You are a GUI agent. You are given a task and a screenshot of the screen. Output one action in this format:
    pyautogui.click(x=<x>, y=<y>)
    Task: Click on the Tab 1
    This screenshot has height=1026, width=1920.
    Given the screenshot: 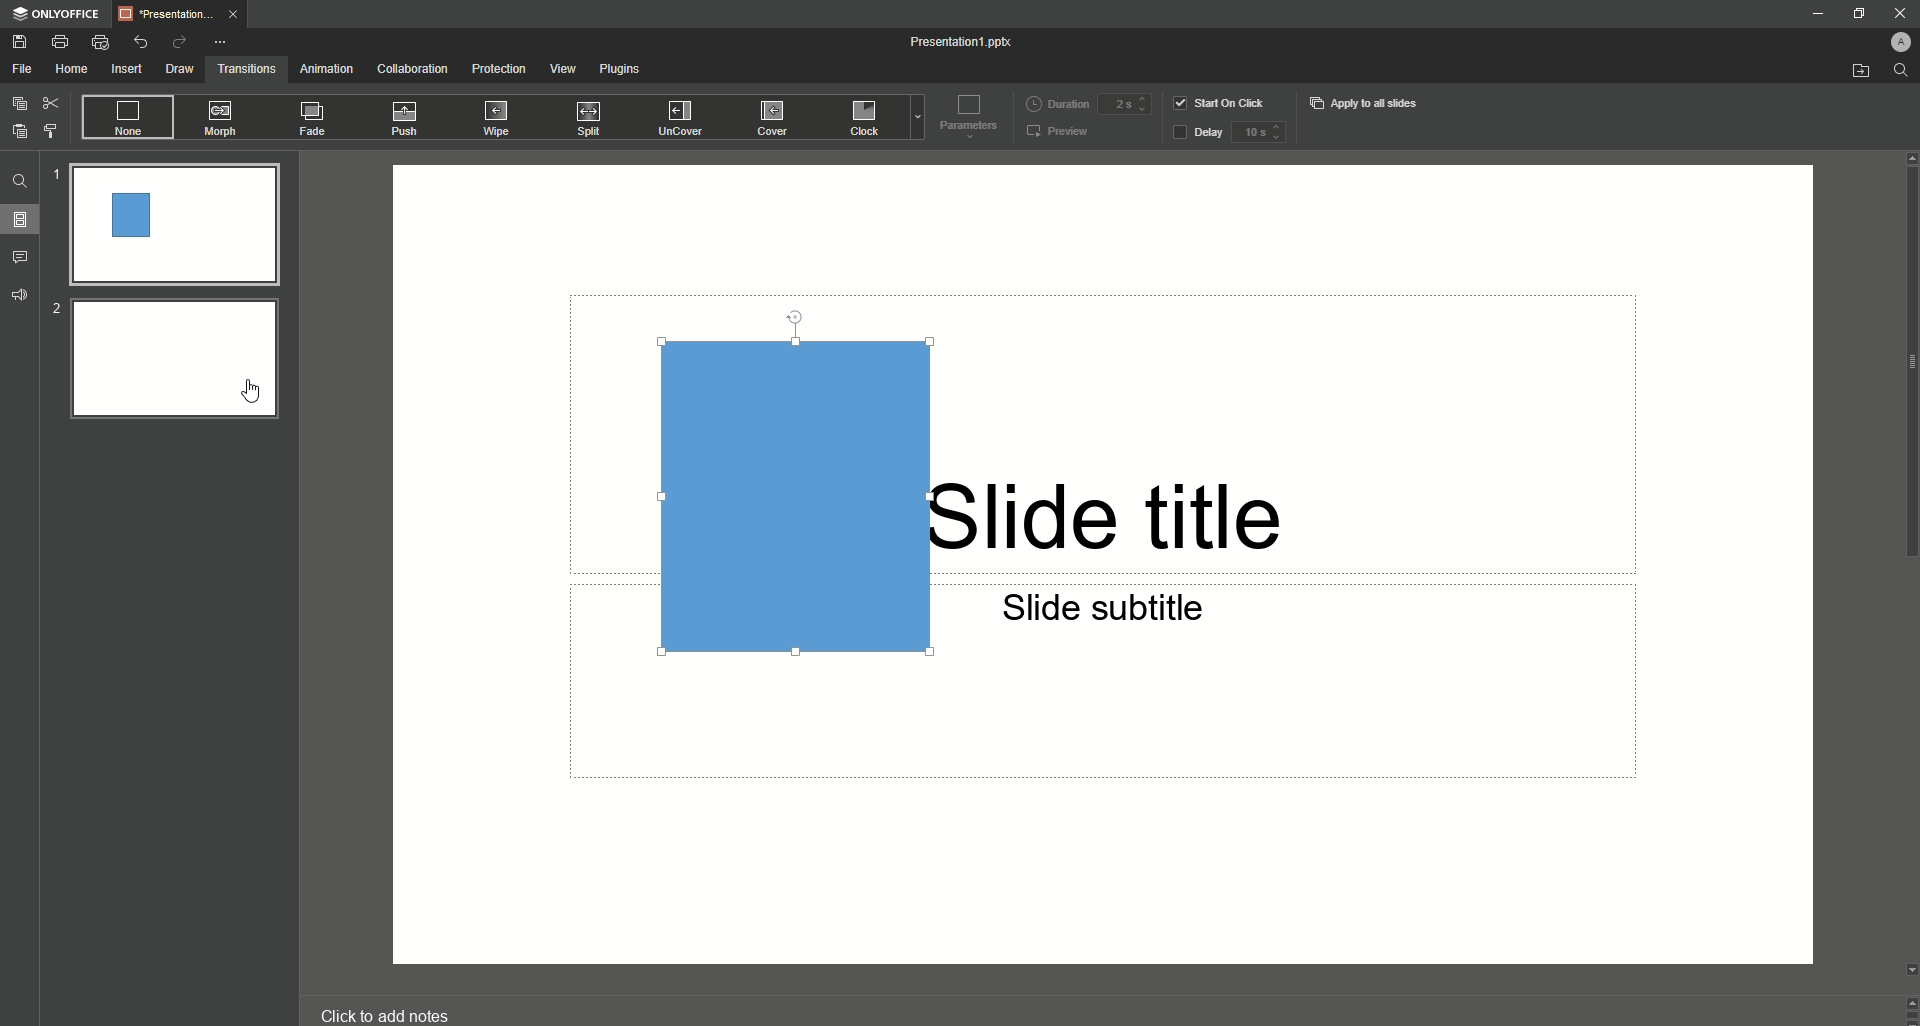 What is the action you would take?
    pyautogui.click(x=183, y=14)
    